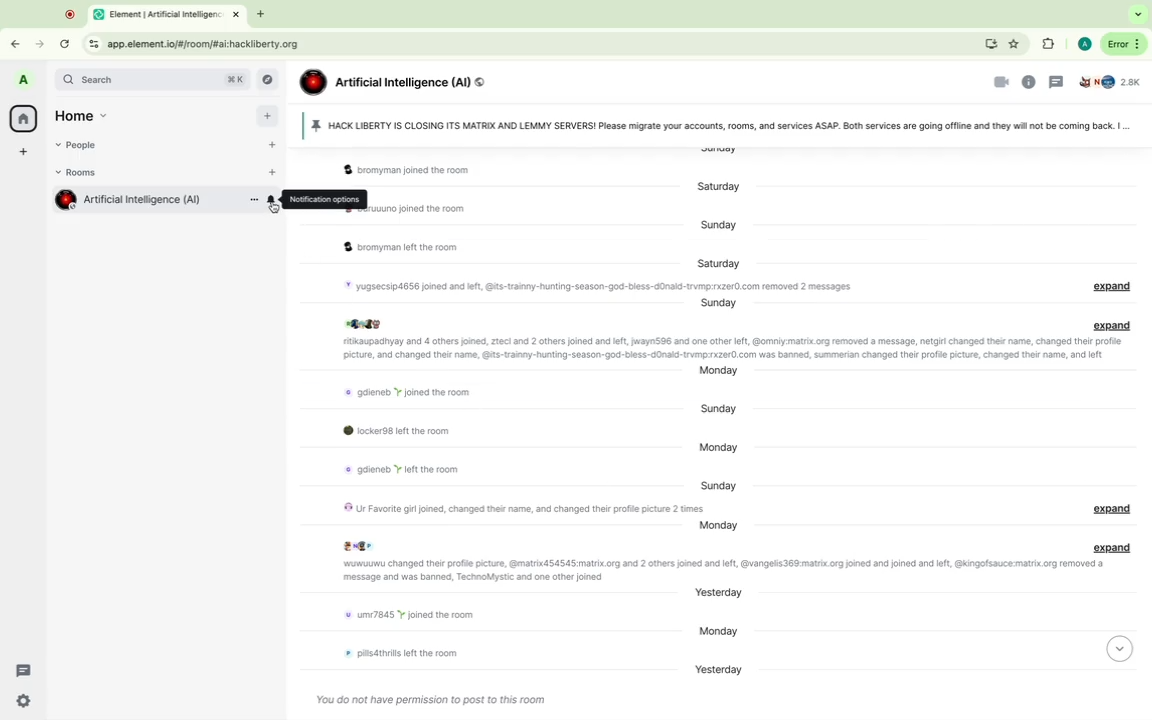 This screenshot has height=720, width=1152. Describe the element at coordinates (23, 671) in the screenshot. I see `Threads` at that location.